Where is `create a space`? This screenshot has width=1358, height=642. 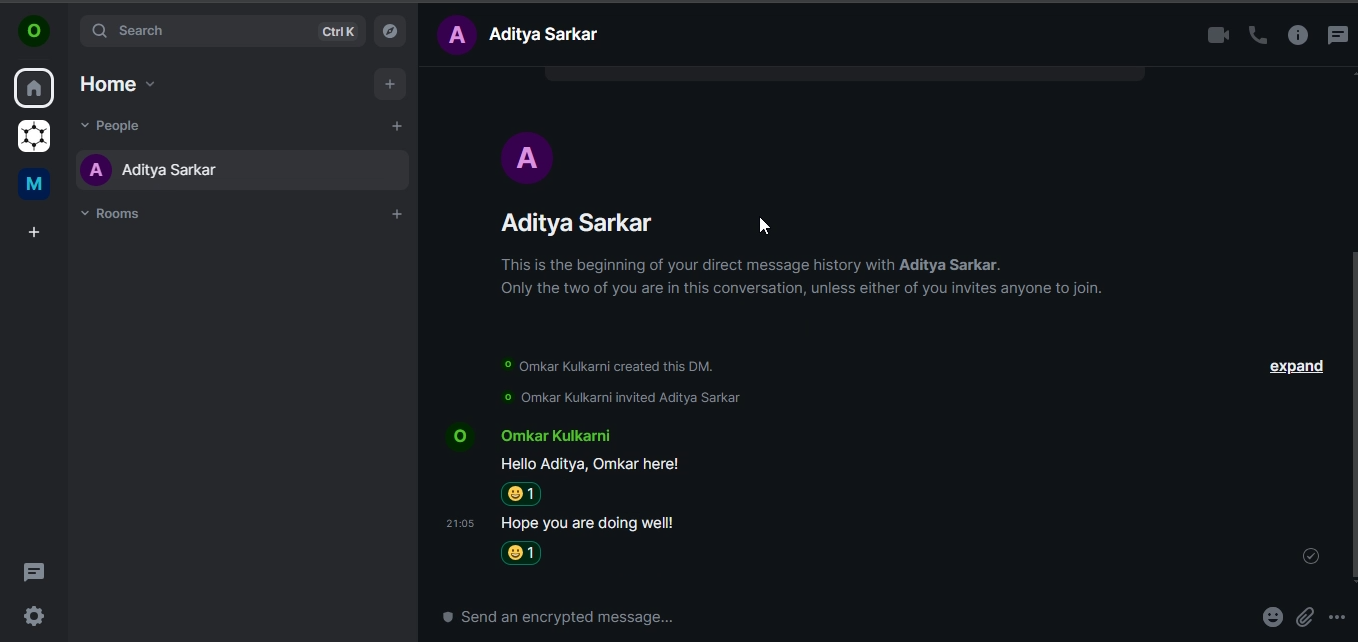
create a space is located at coordinates (33, 234).